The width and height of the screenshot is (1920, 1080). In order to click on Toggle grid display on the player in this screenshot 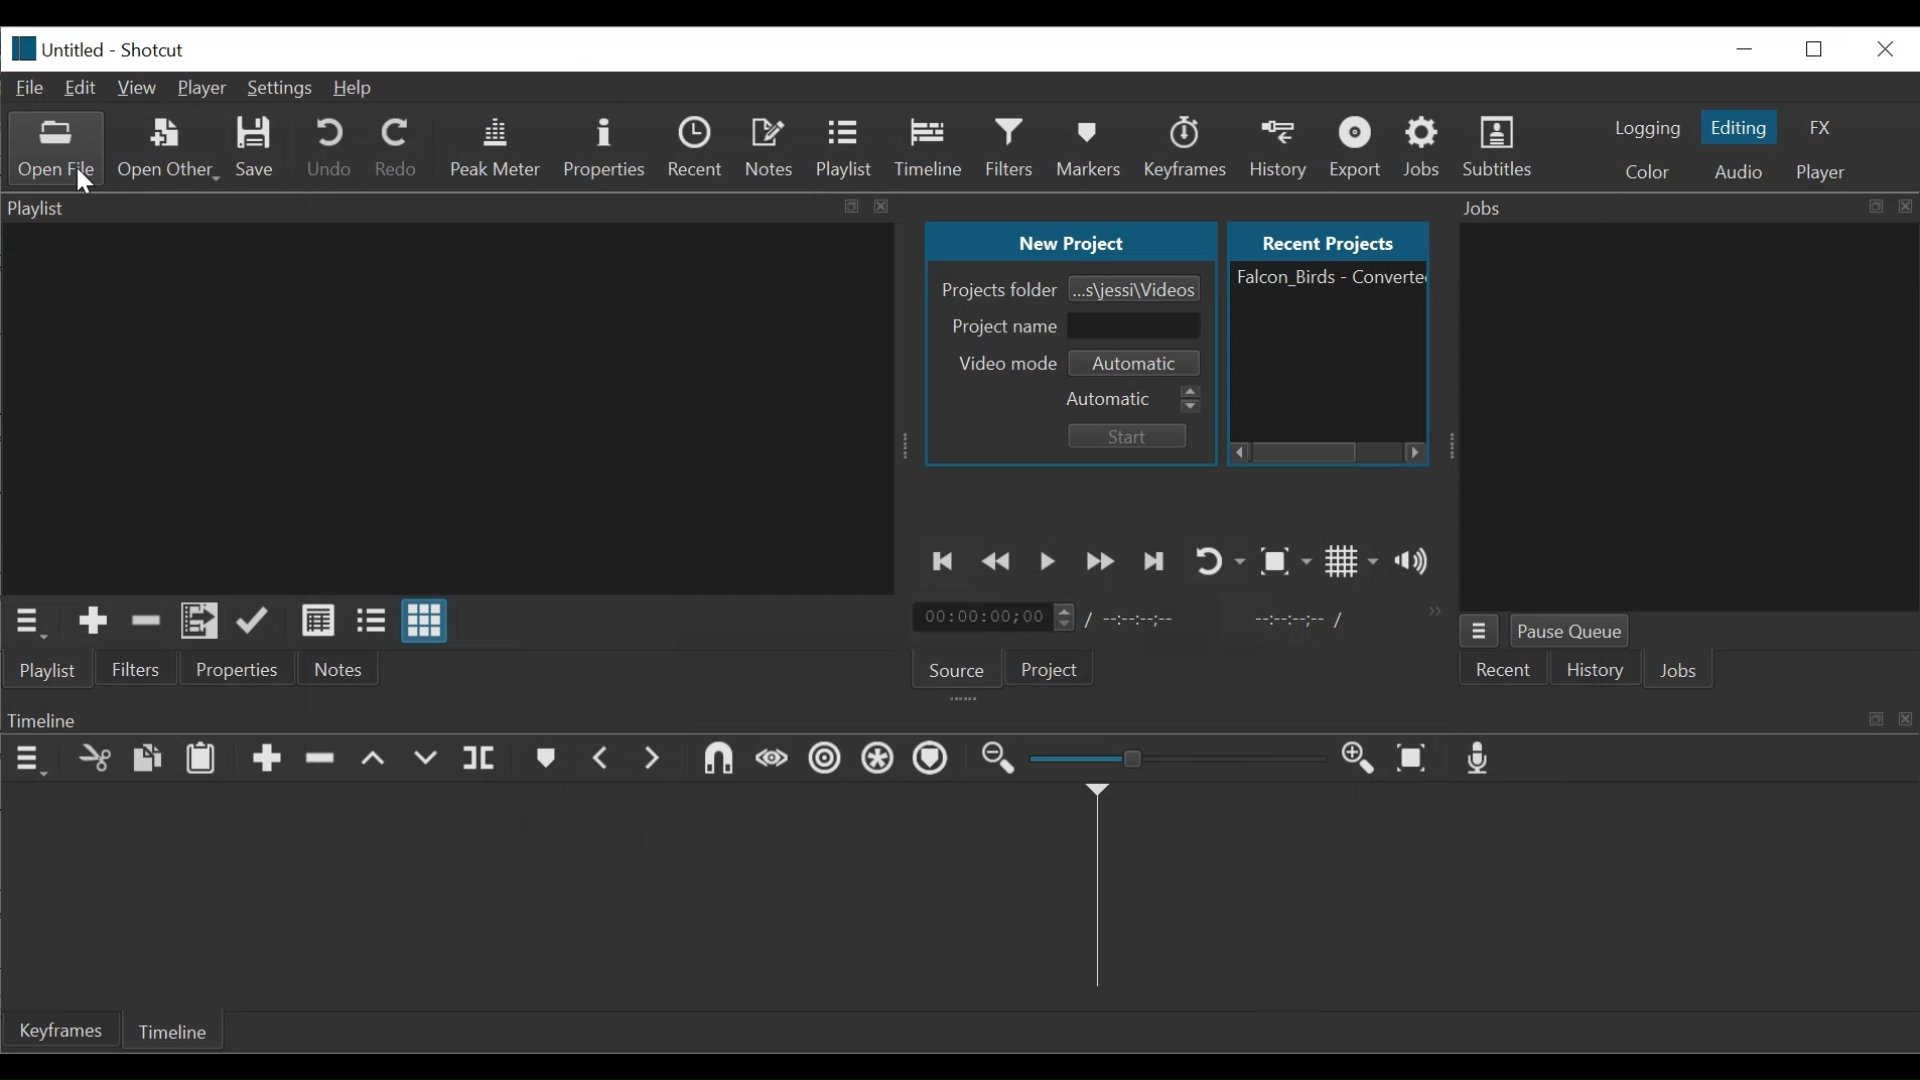, I will do `click(1354, 561)`.